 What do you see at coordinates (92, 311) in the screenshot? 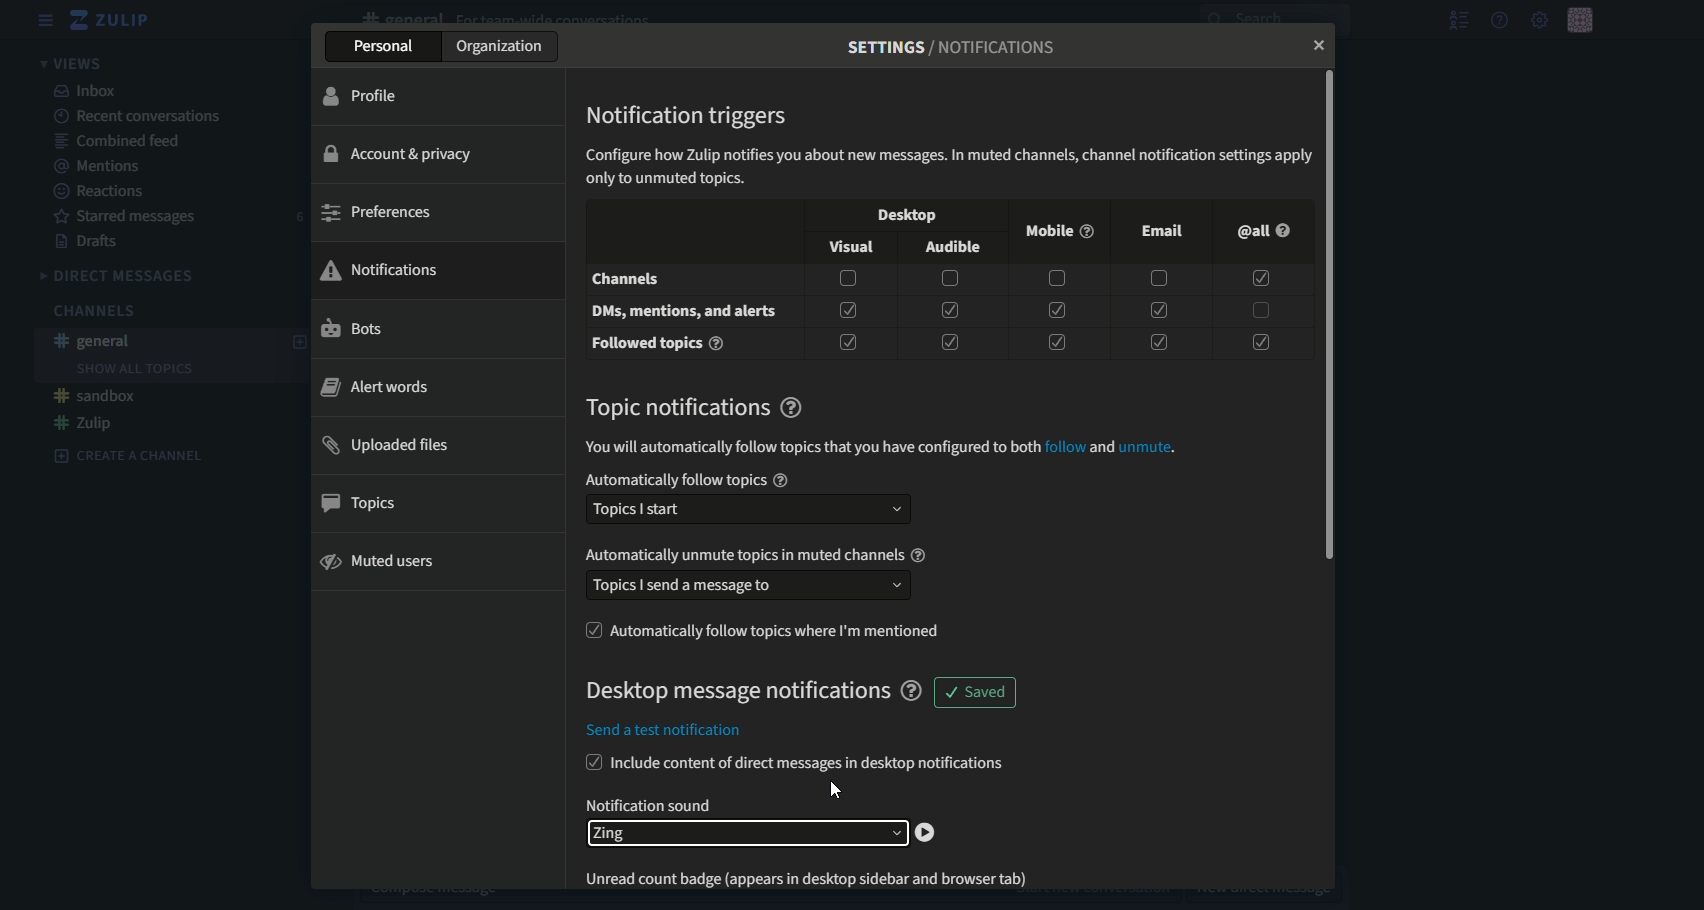
I see `Channels` at bounding box center [92, 311].